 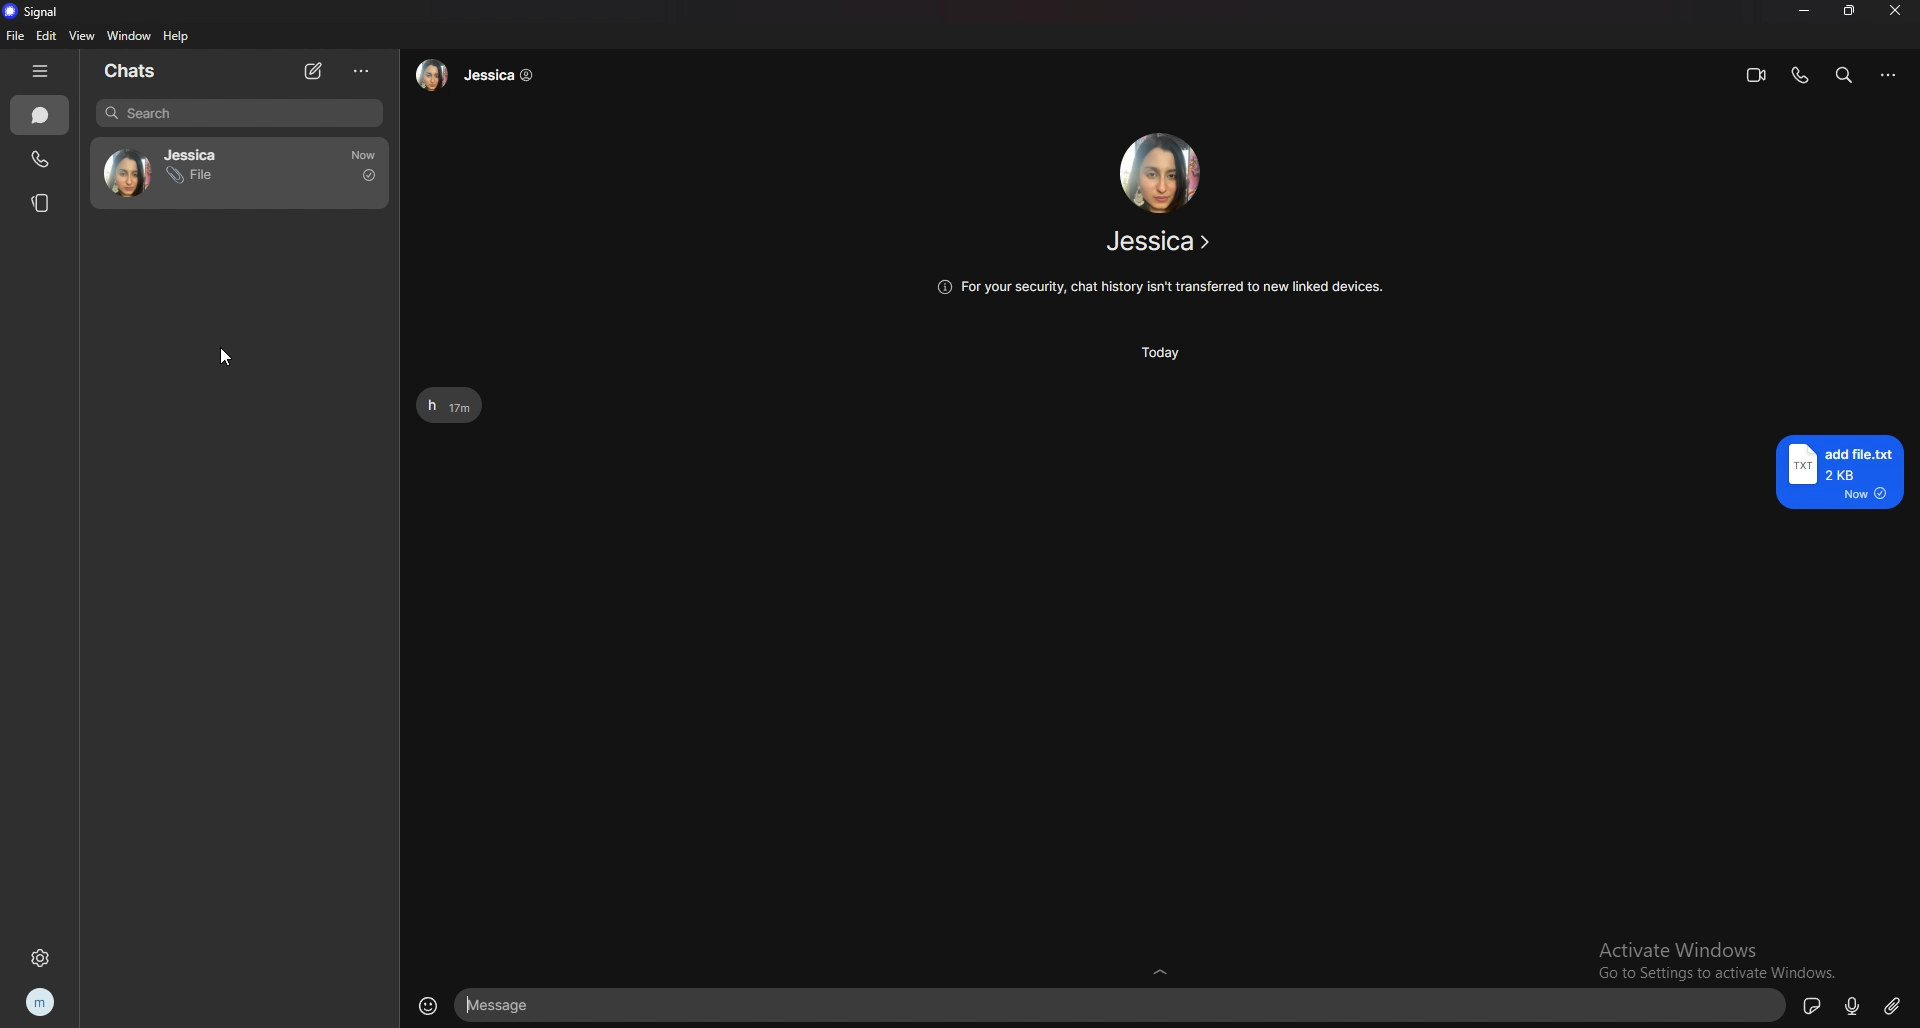 What do you see at coordinates (1890, 75) in the screenshot?
I see `options` at bounding box center [1890, 75].